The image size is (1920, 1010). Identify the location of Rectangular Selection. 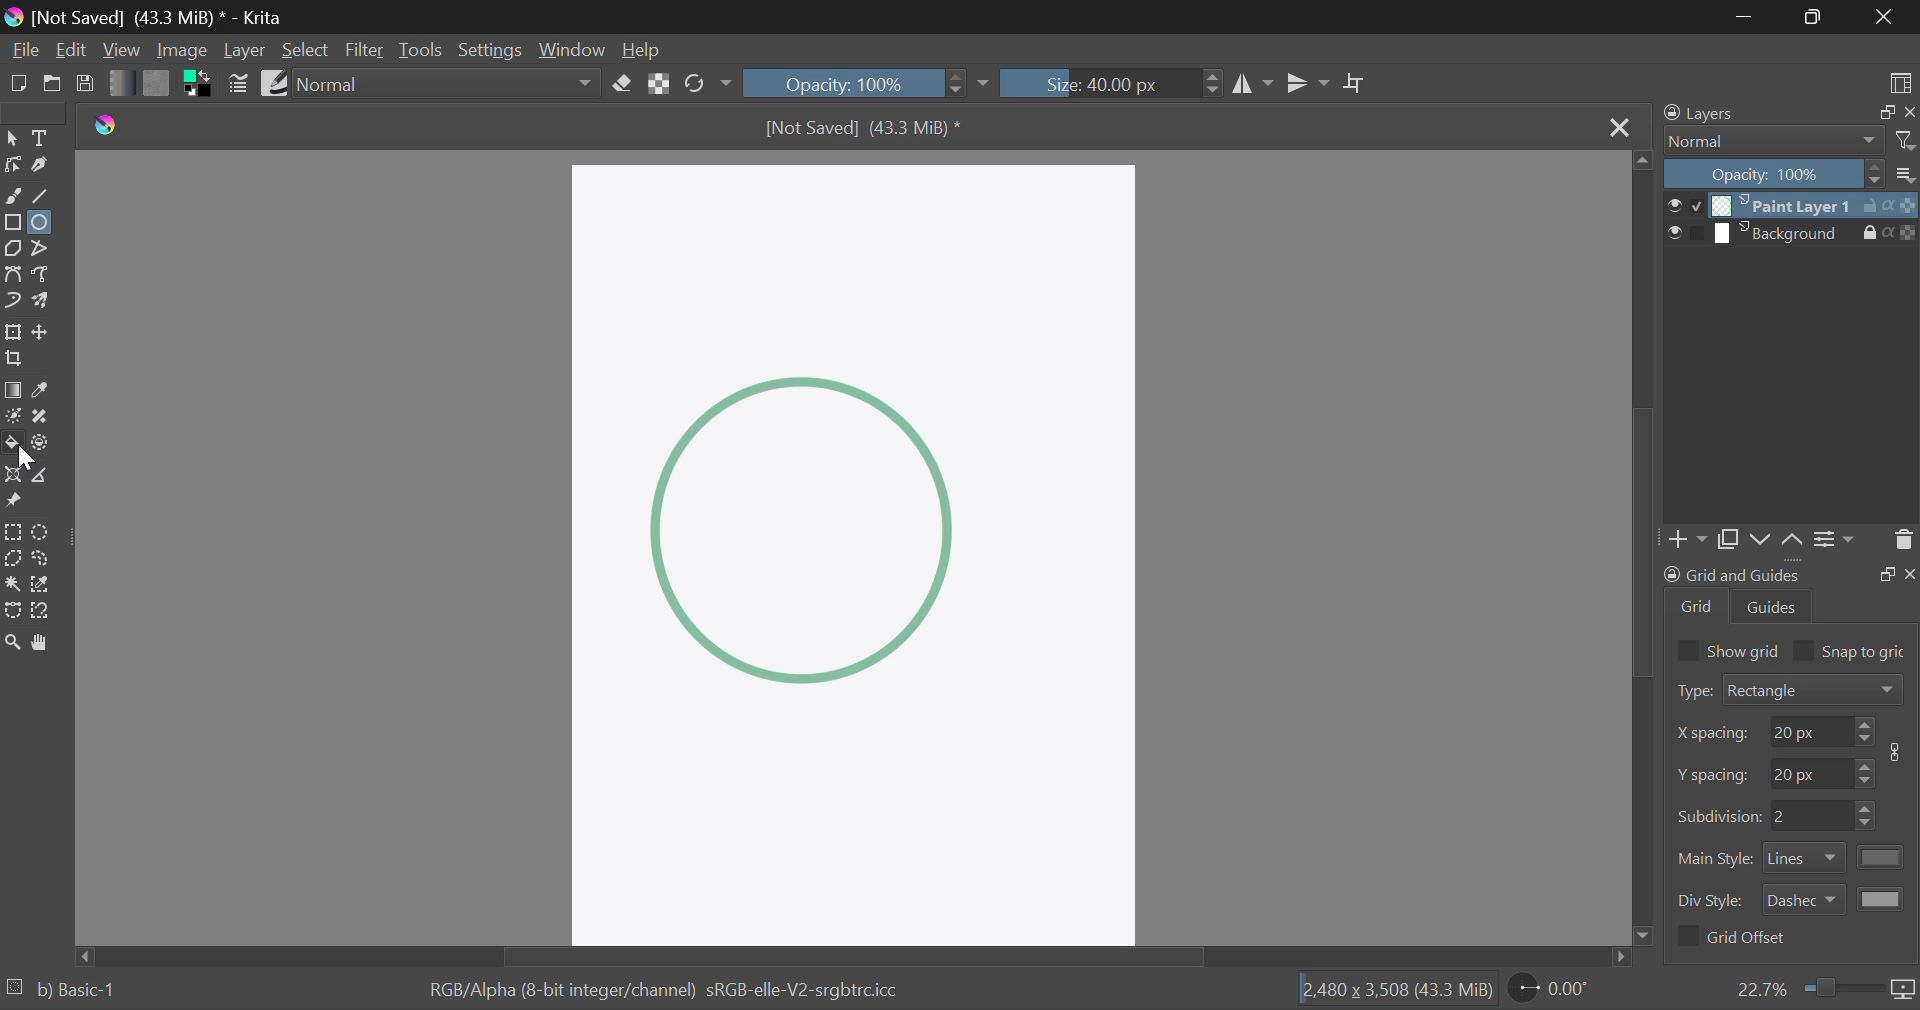
(12, 532).